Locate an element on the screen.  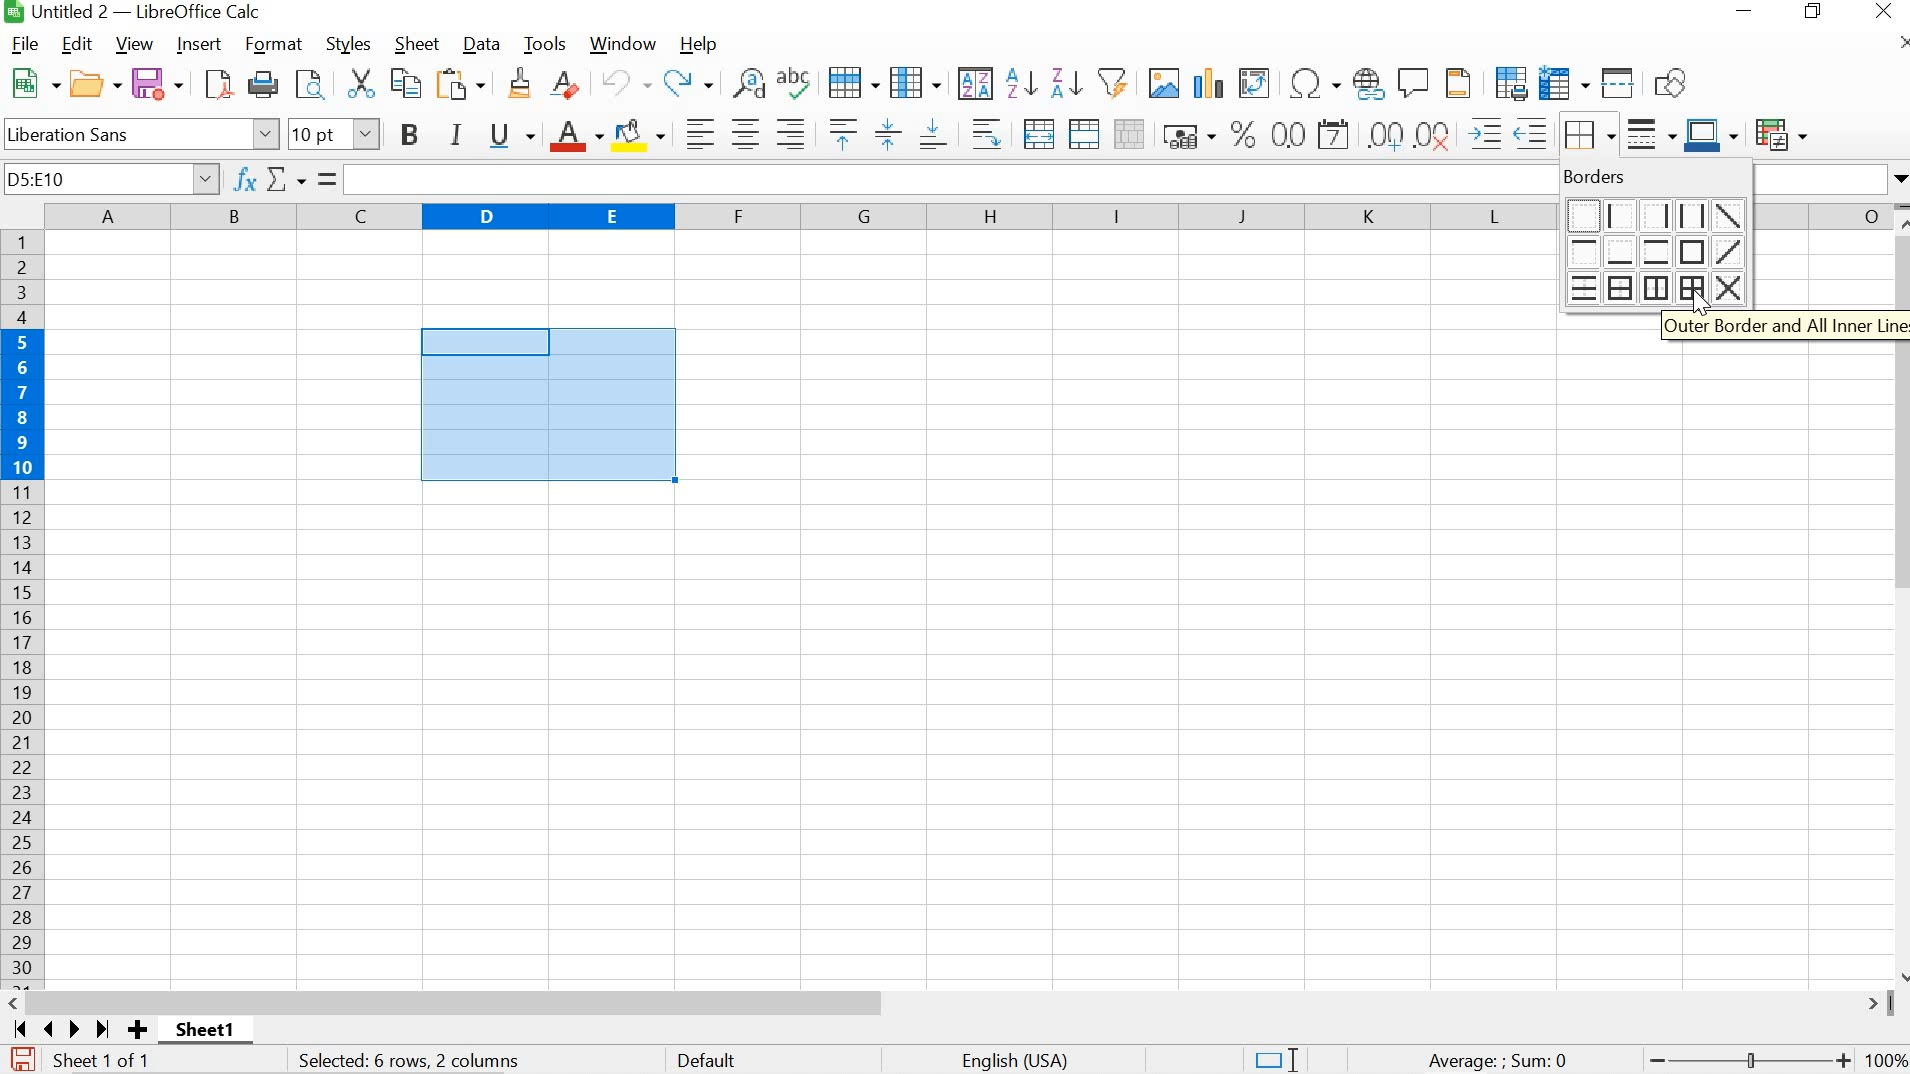
headers and footers is located at coordinates (1459, 84).